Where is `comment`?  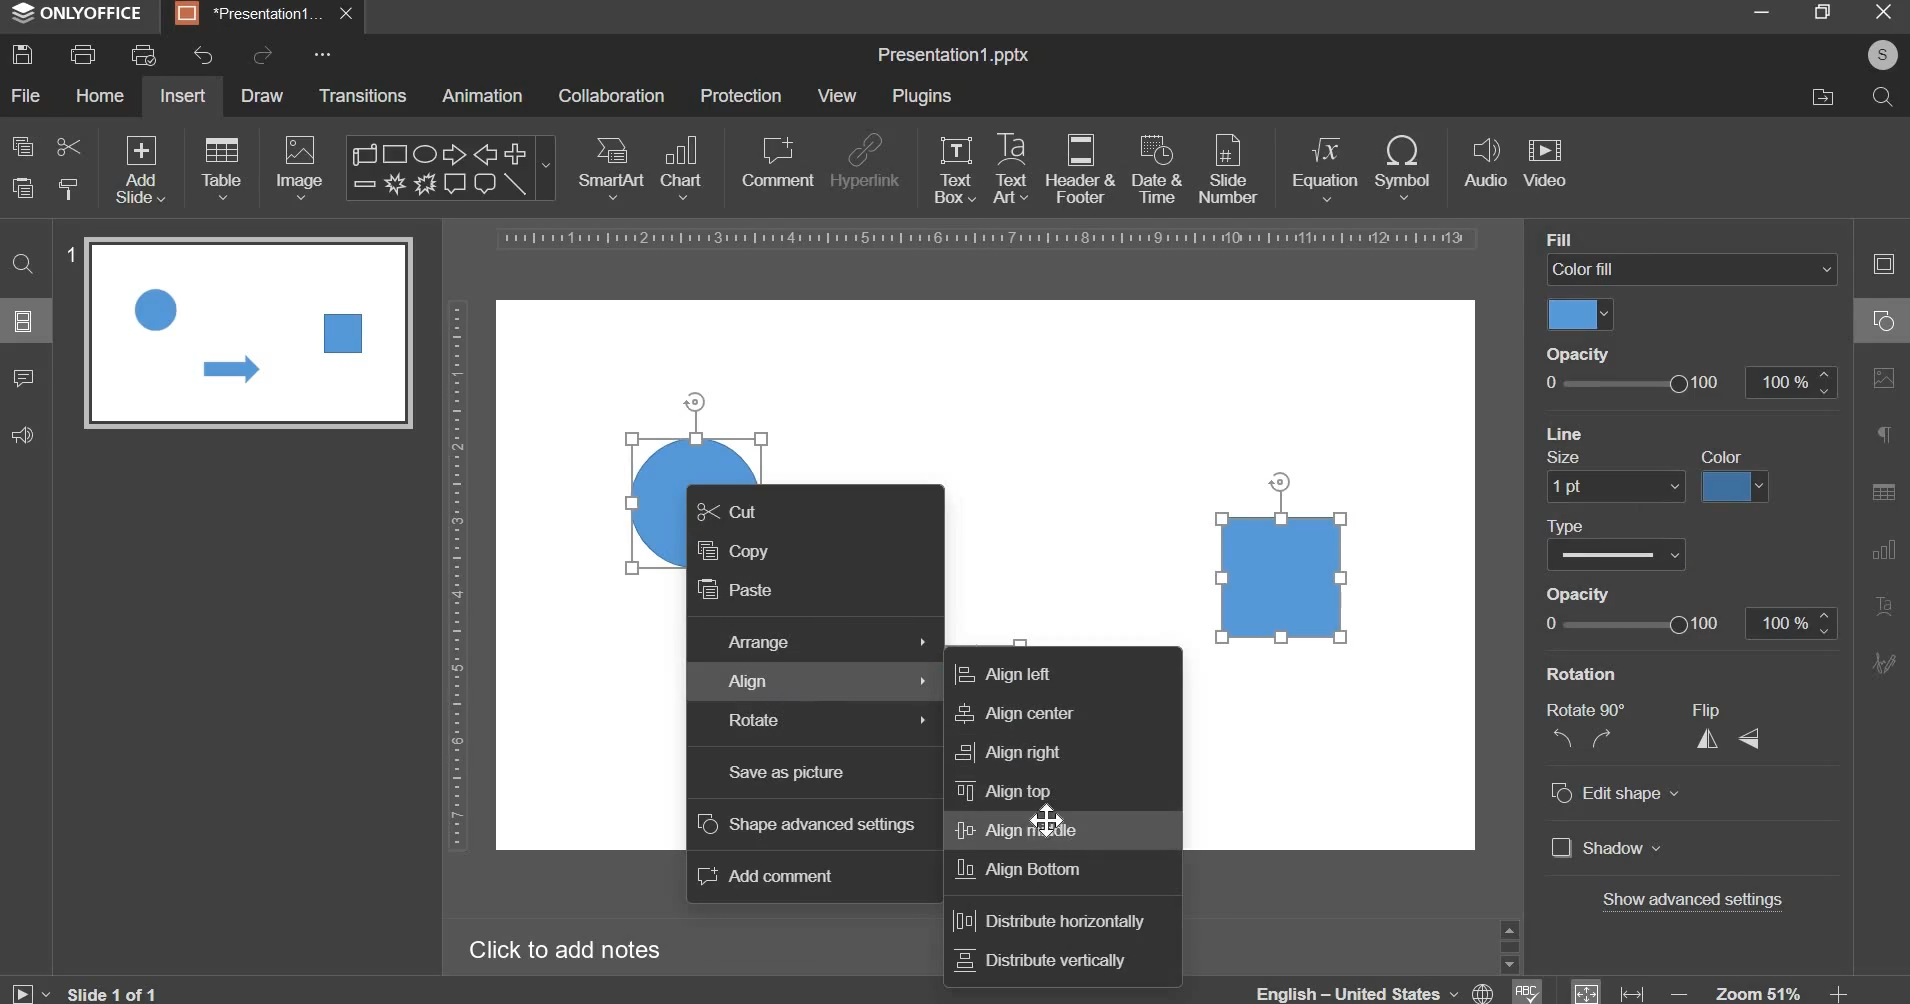 comment is located at coordinates (22, 376).